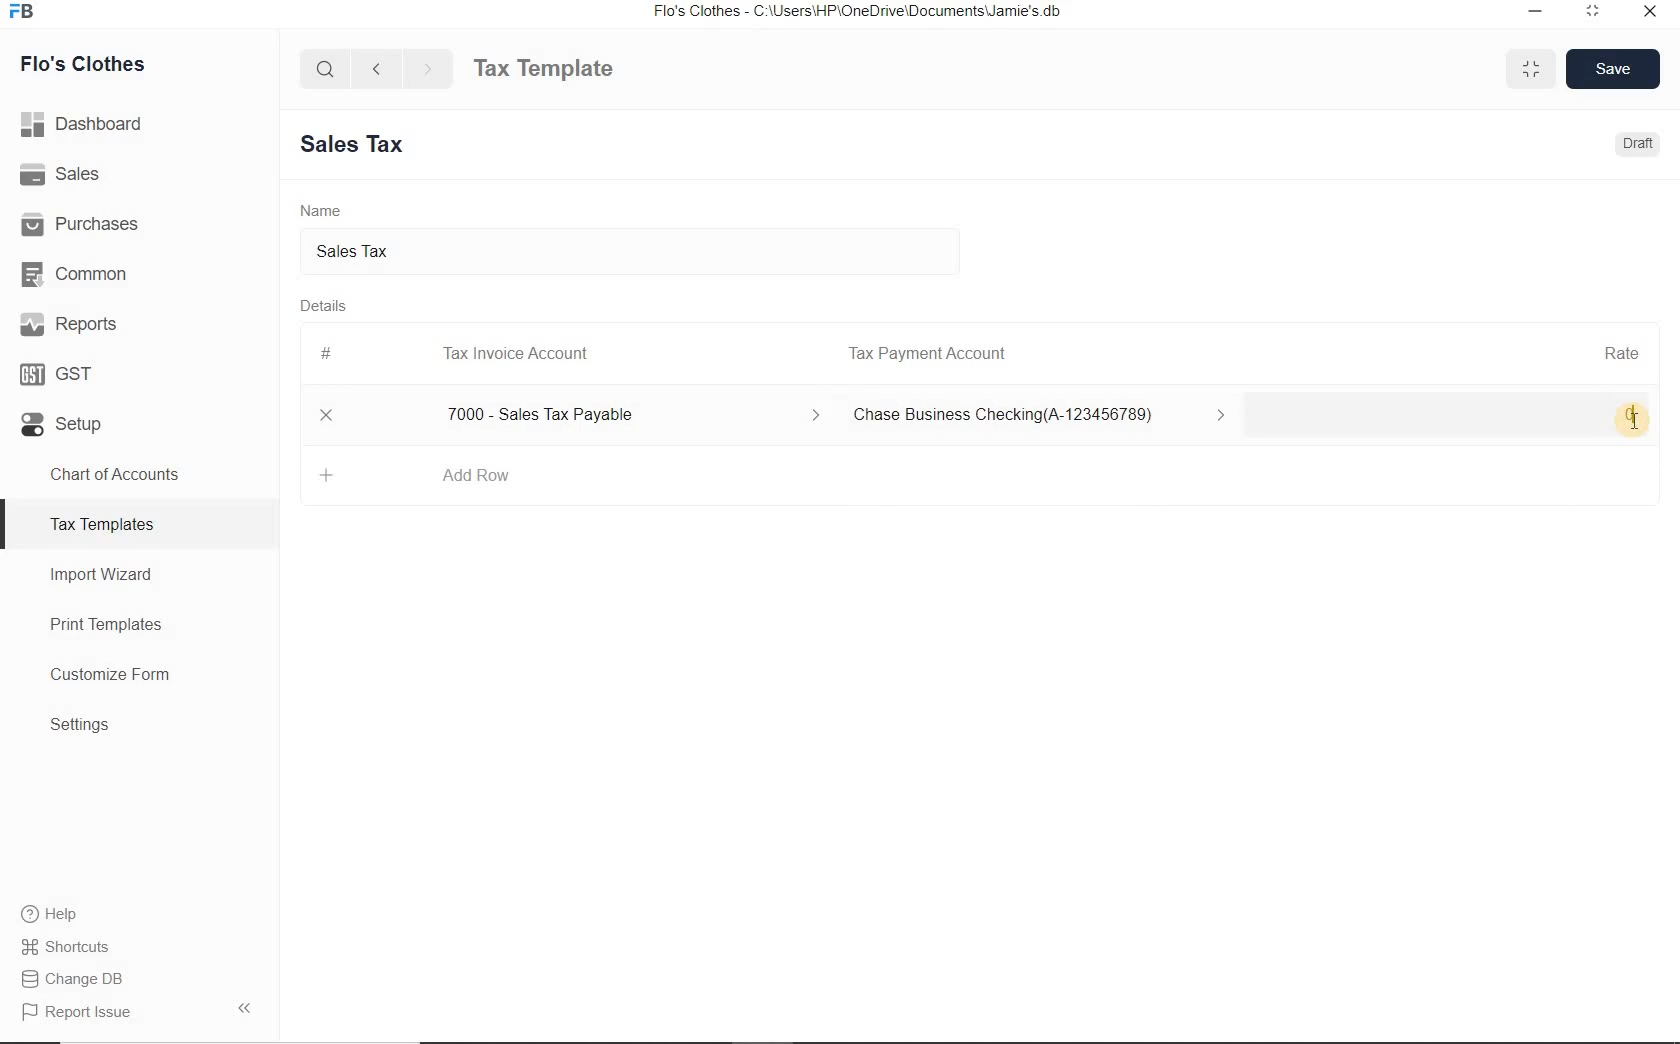 This screenshot has height=1044, width=1680. What do you see at coordinates (21, 12) in the screenshot?
I see `FB Logo` at bounding box center [21, 12].